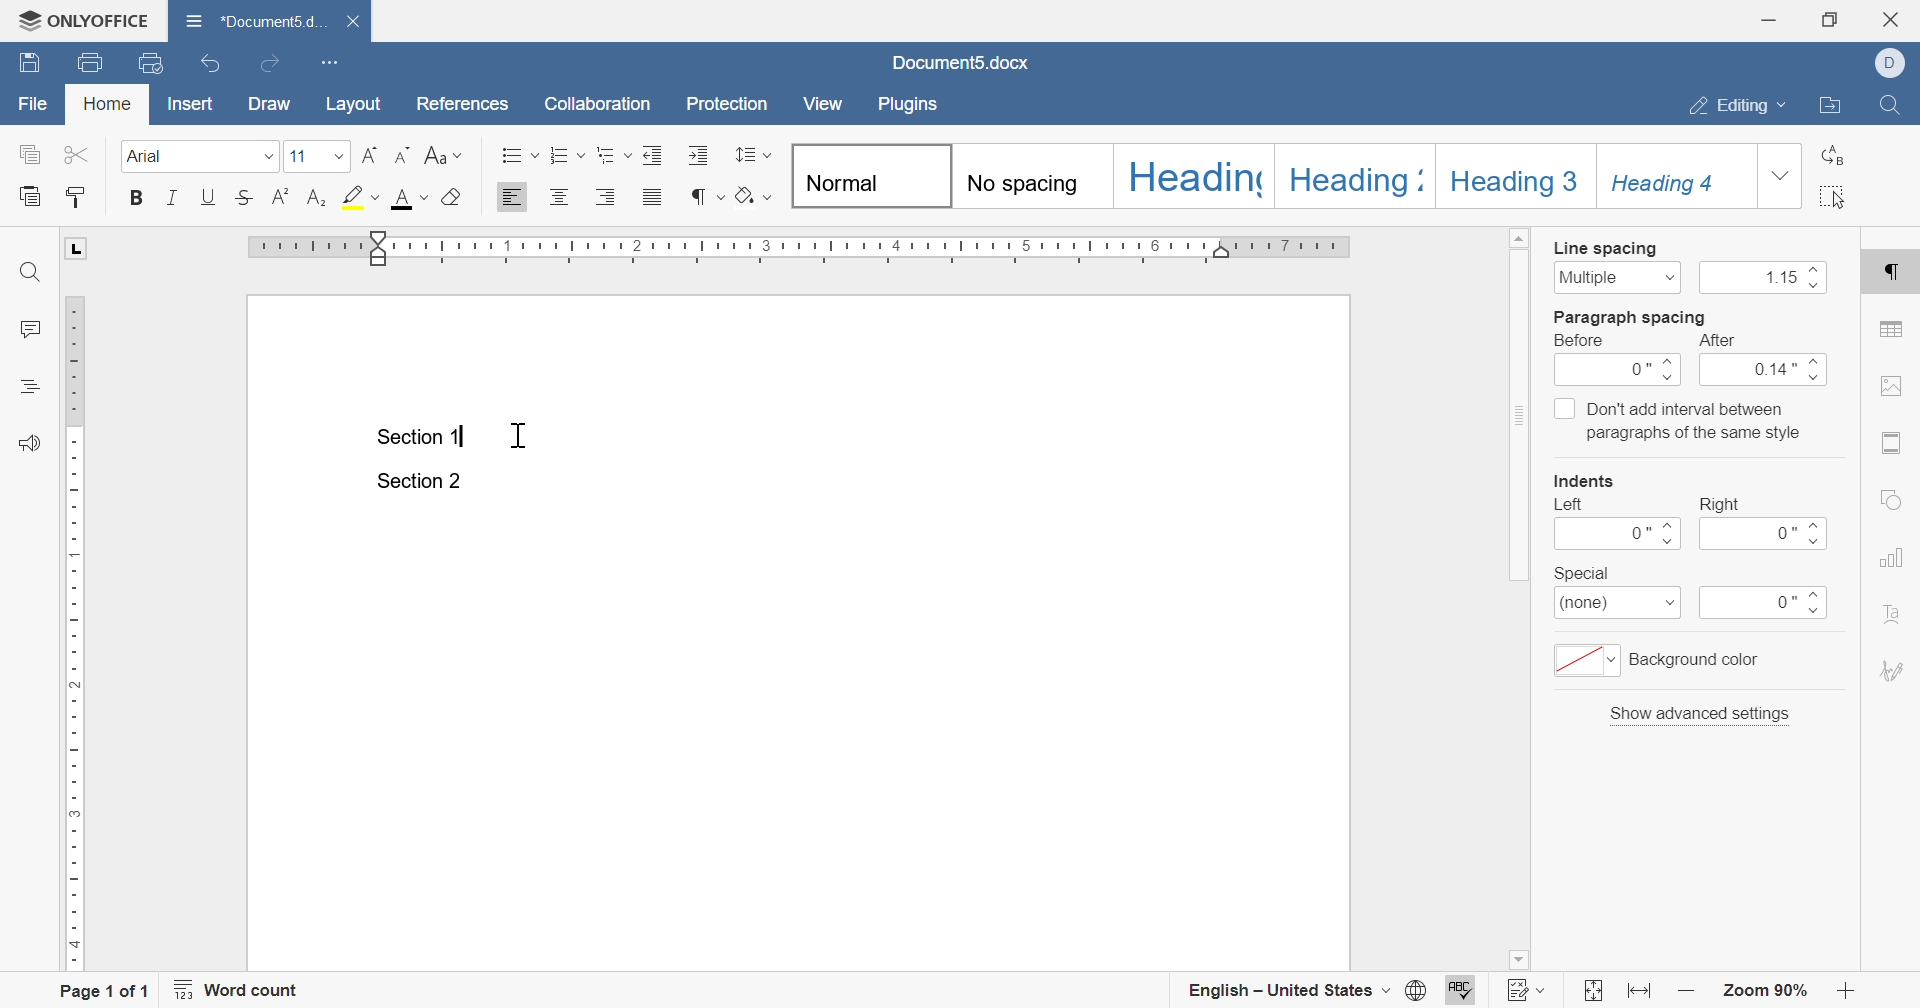 This screenshot has height=1008, width=1920. Describe the element at coordinates (1687, 991) in the screenshot. I see `zoom in` at that location.